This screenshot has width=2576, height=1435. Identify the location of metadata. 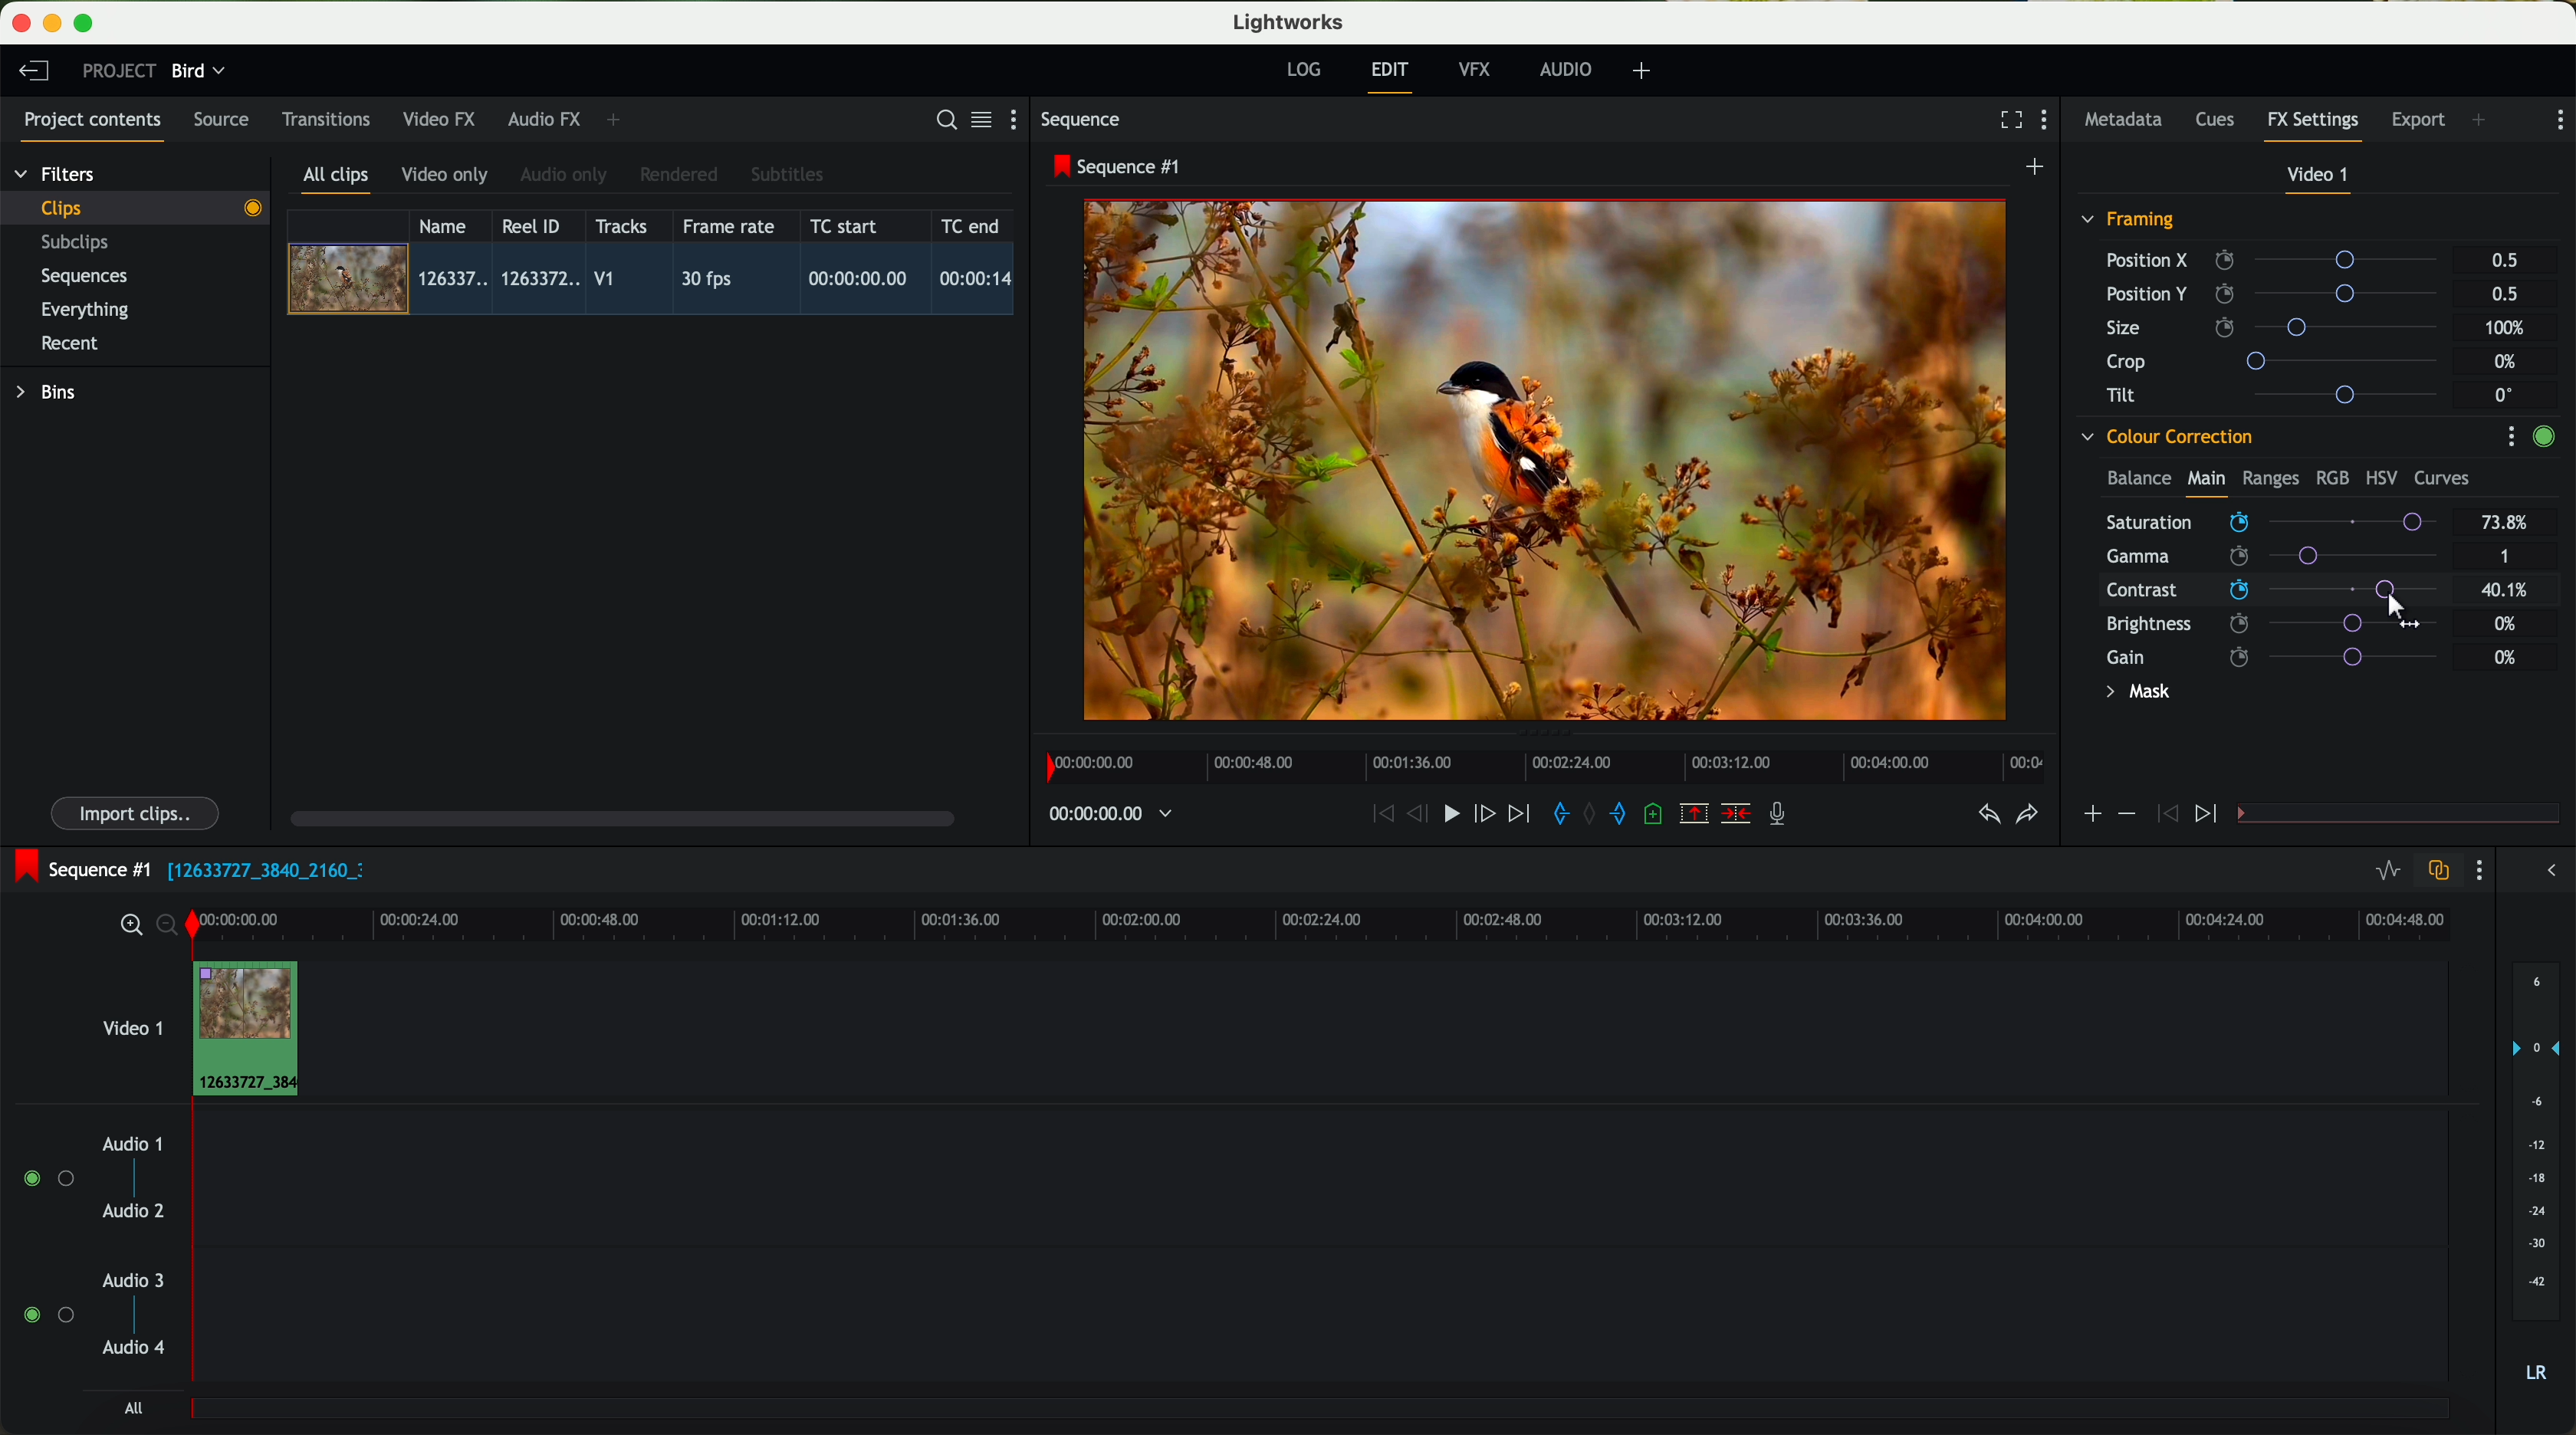
(2128, 121).